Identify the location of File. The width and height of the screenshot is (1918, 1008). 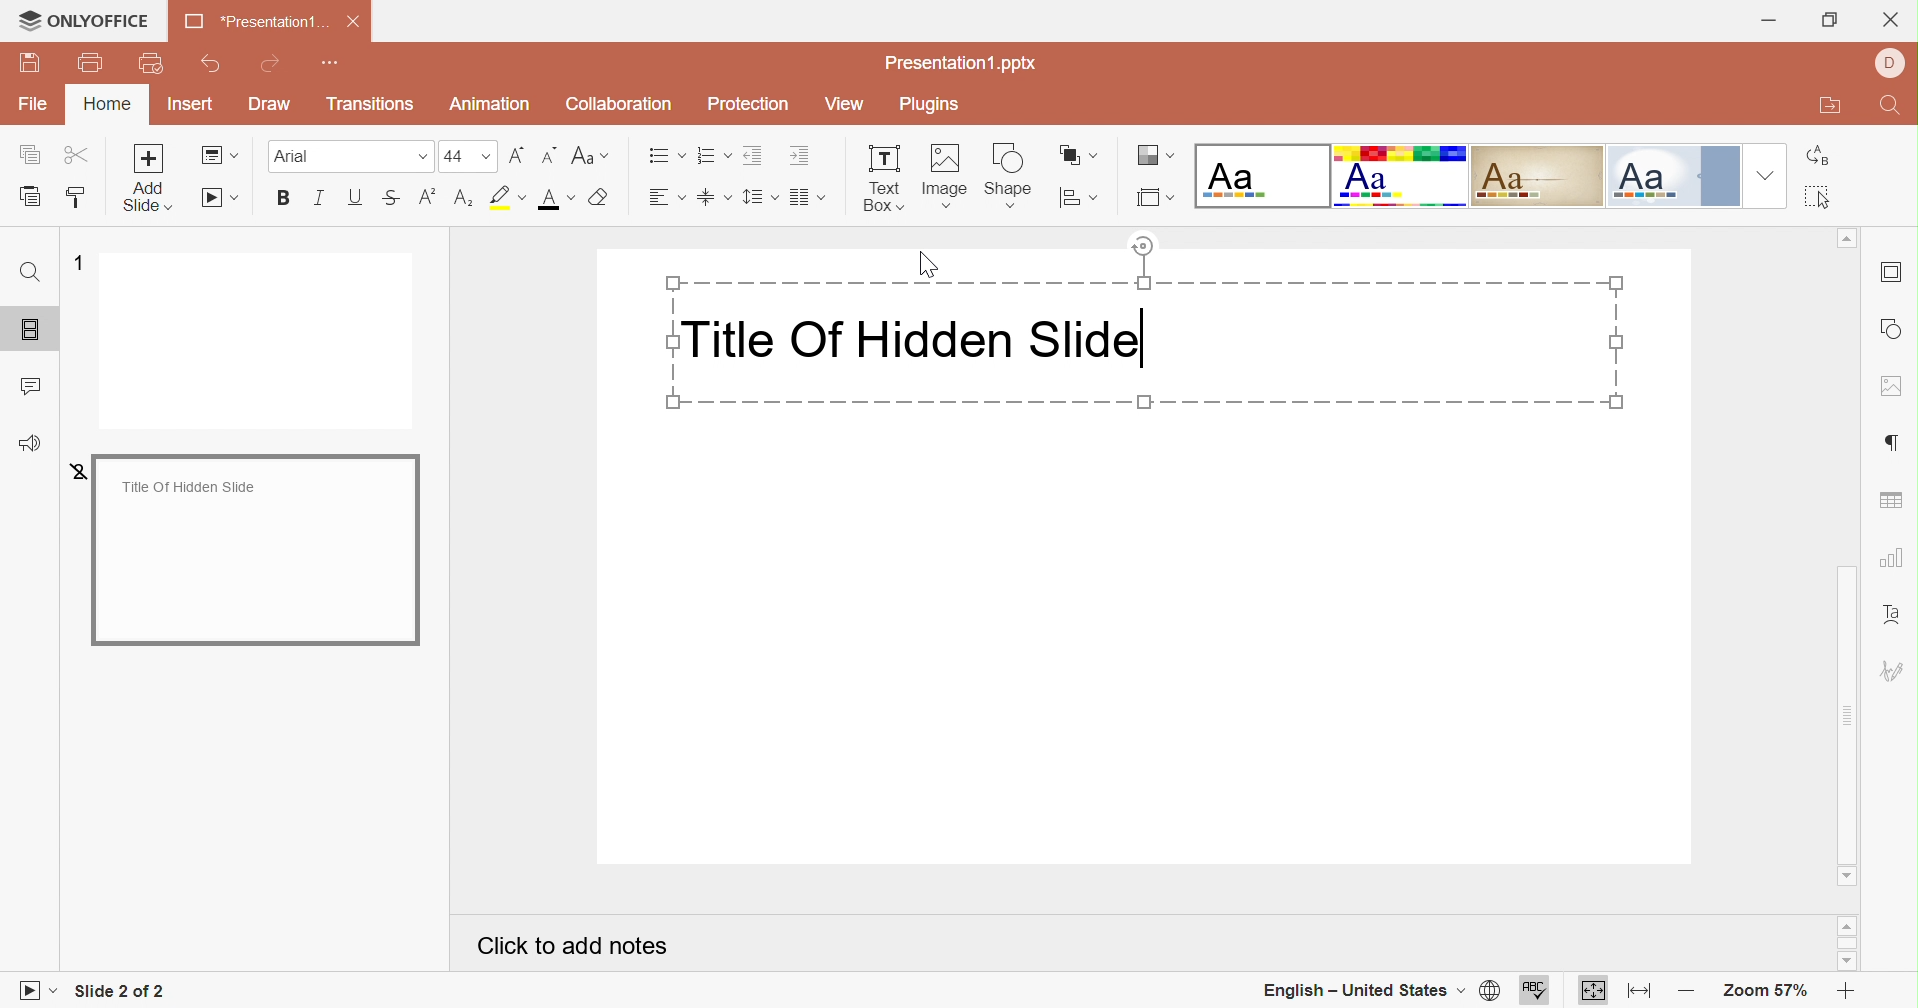
(33, 104).